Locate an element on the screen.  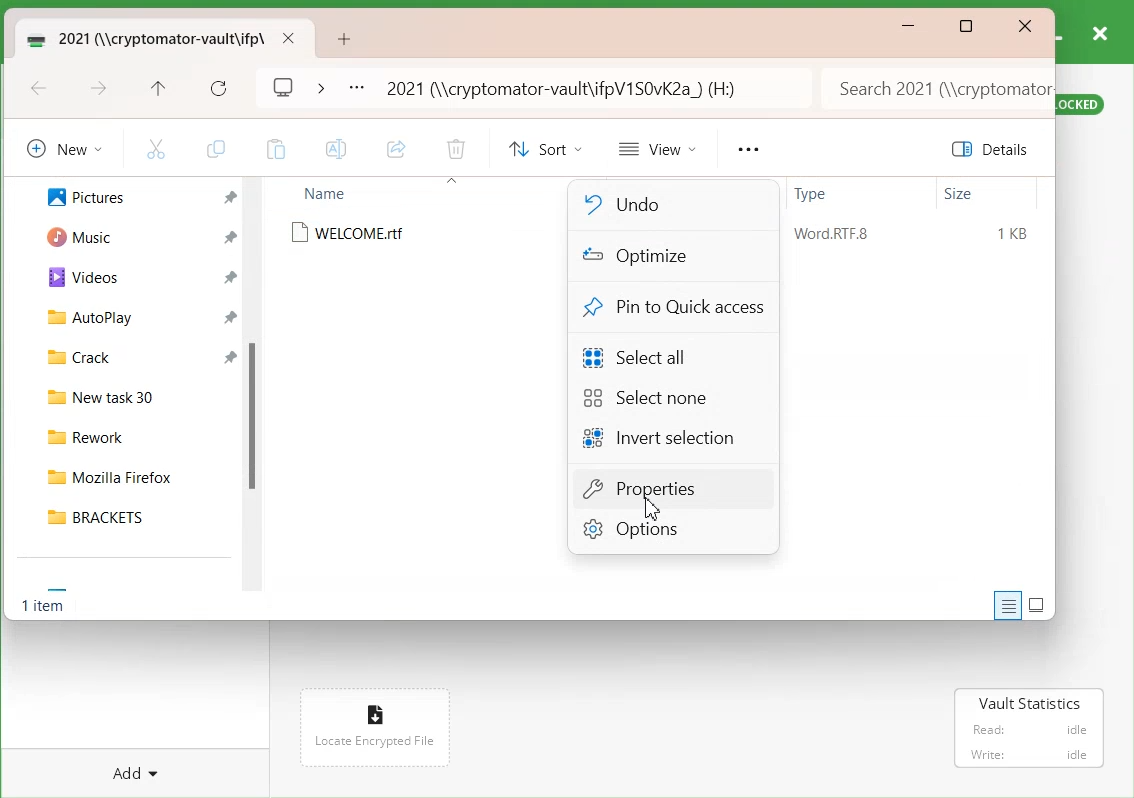
AutoPlay is located at coordinates (79, 316).